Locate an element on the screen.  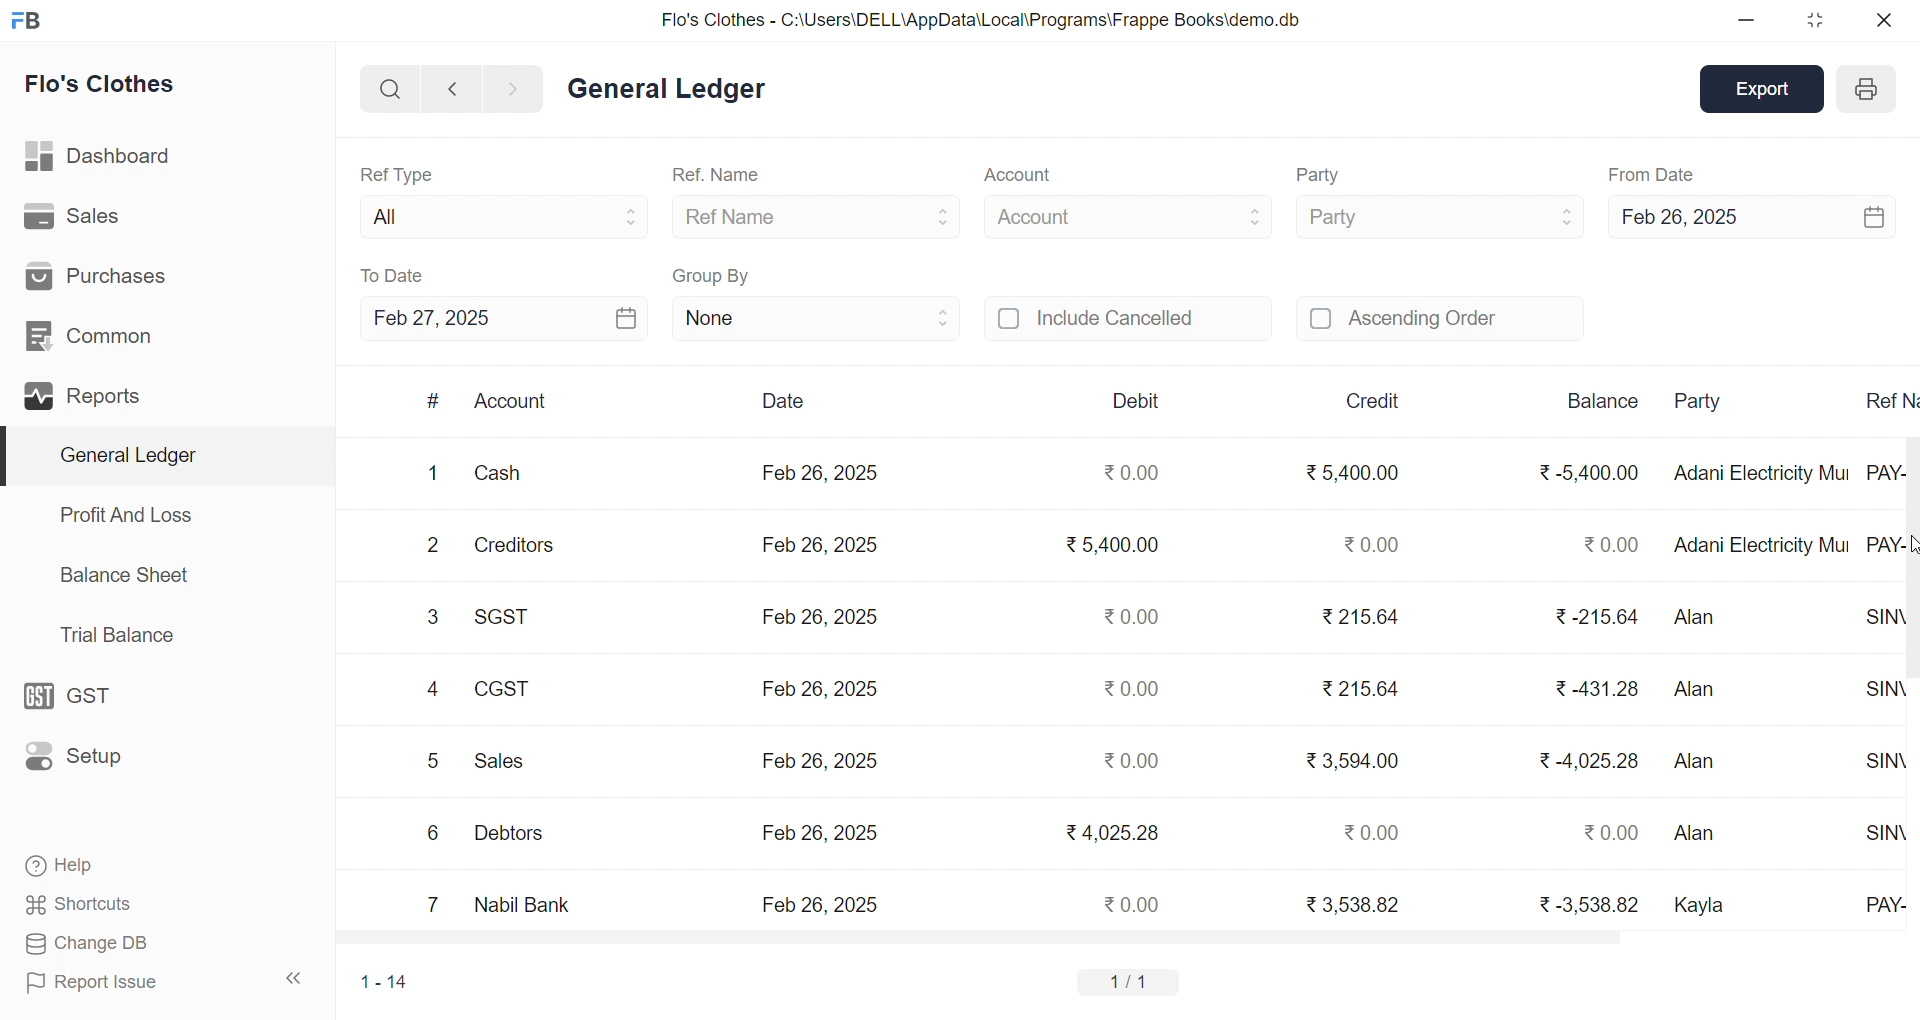
Report Issue is located at coordinates (94, 983).